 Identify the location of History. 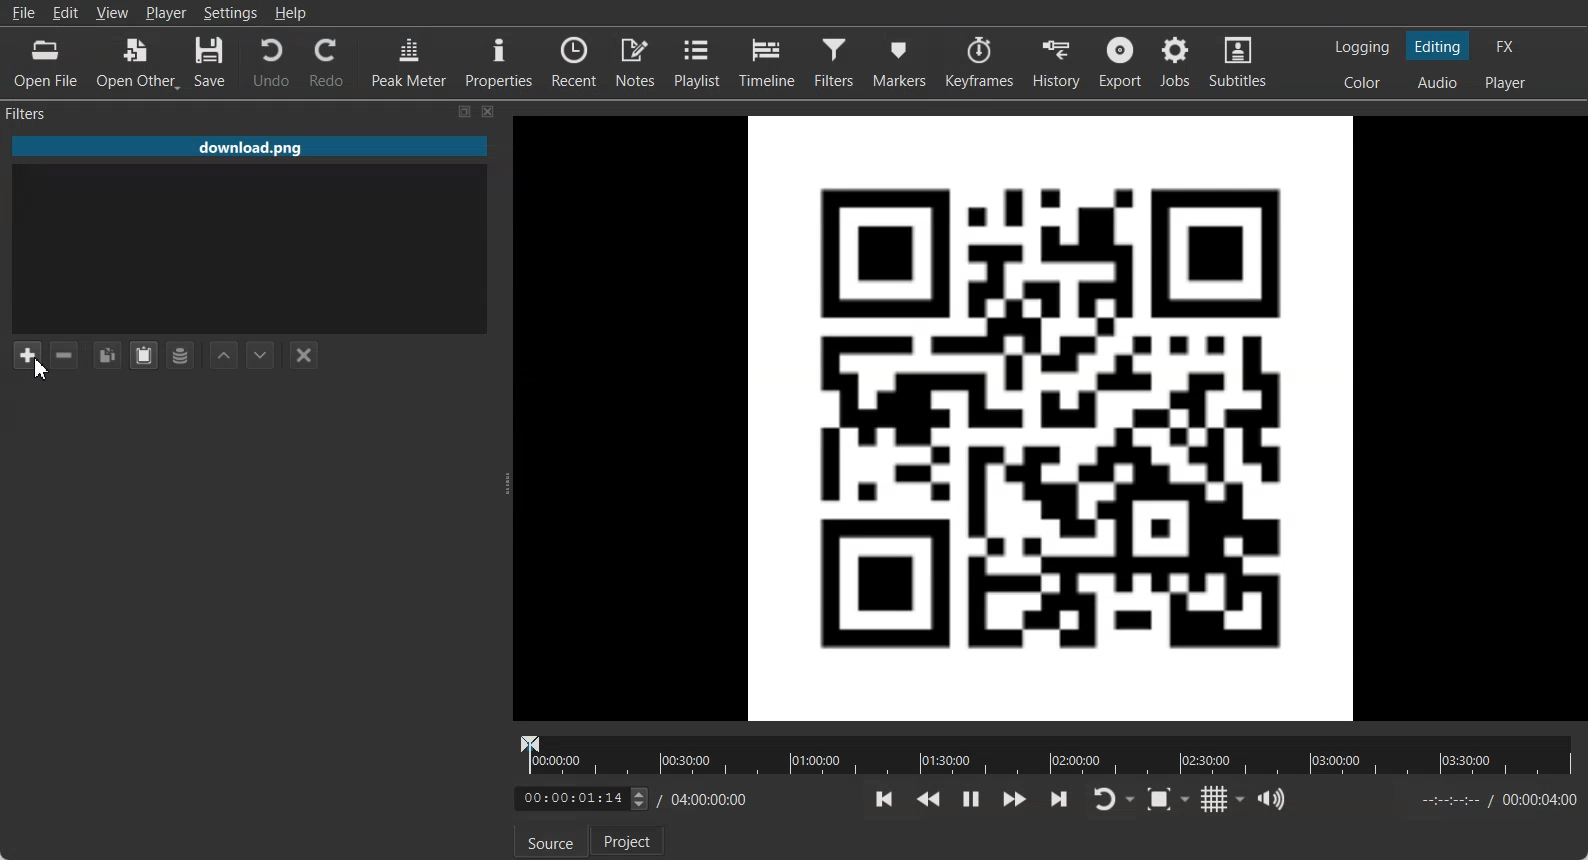
(1059, 62).